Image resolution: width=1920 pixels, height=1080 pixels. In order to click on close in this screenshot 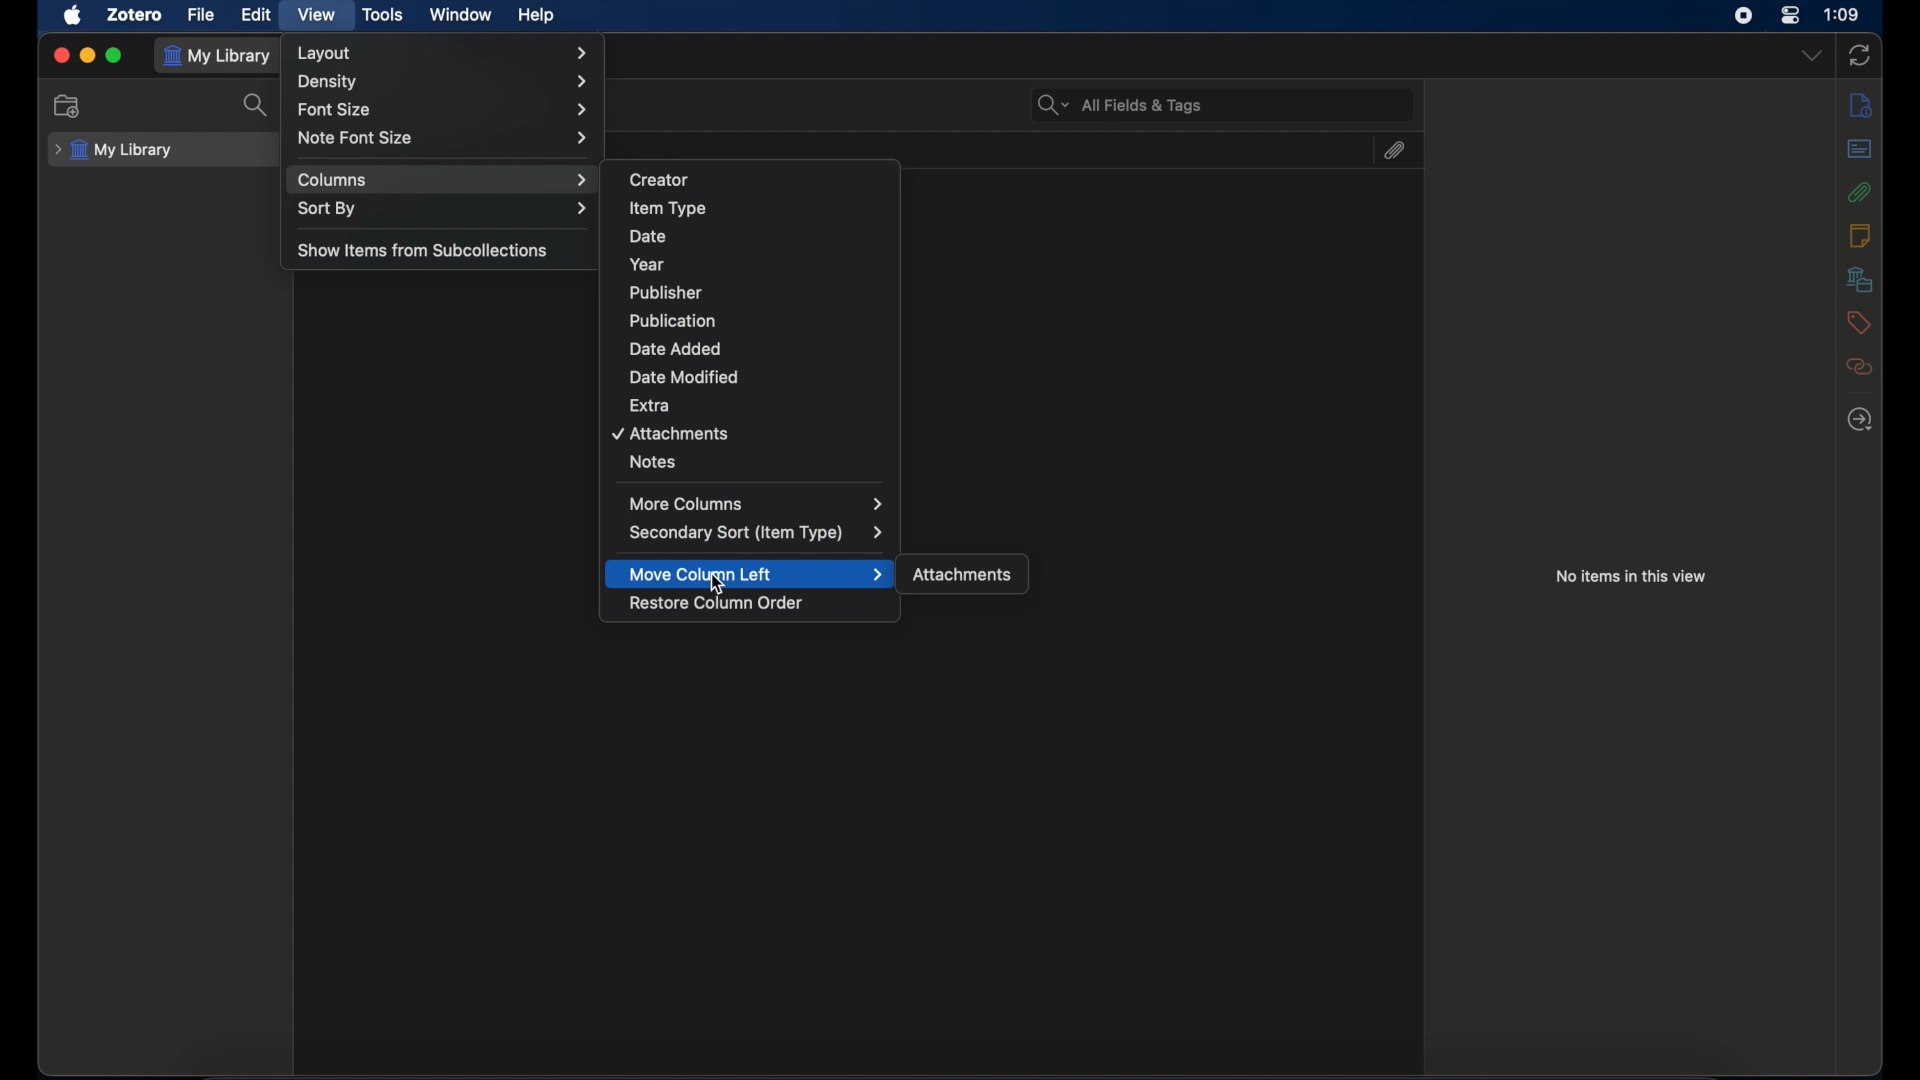, I will do `click(61, 54)`.